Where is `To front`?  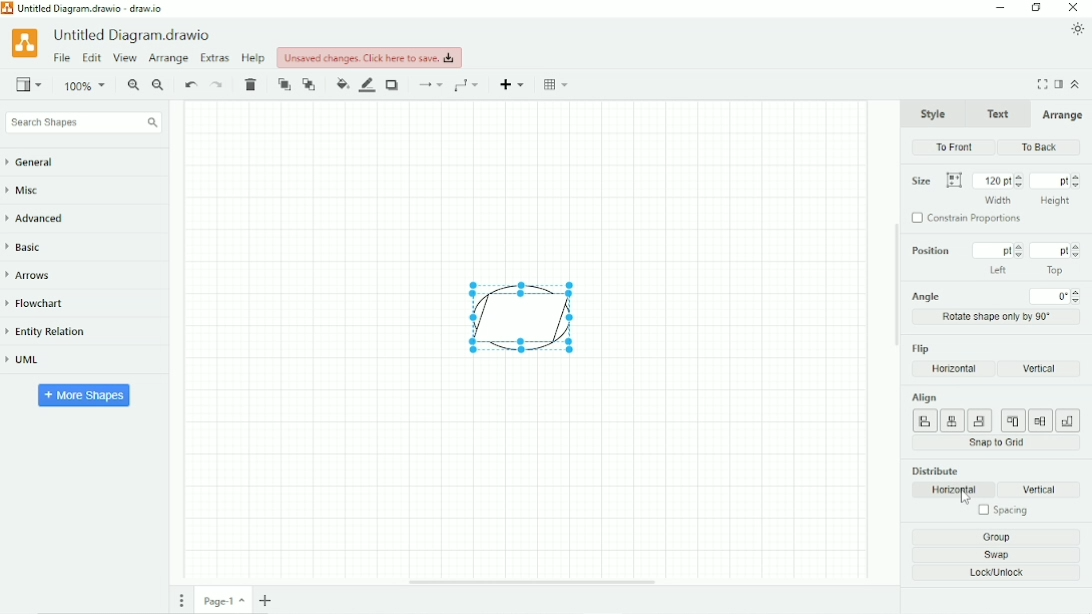 To front is located at coordinates (955, 147).